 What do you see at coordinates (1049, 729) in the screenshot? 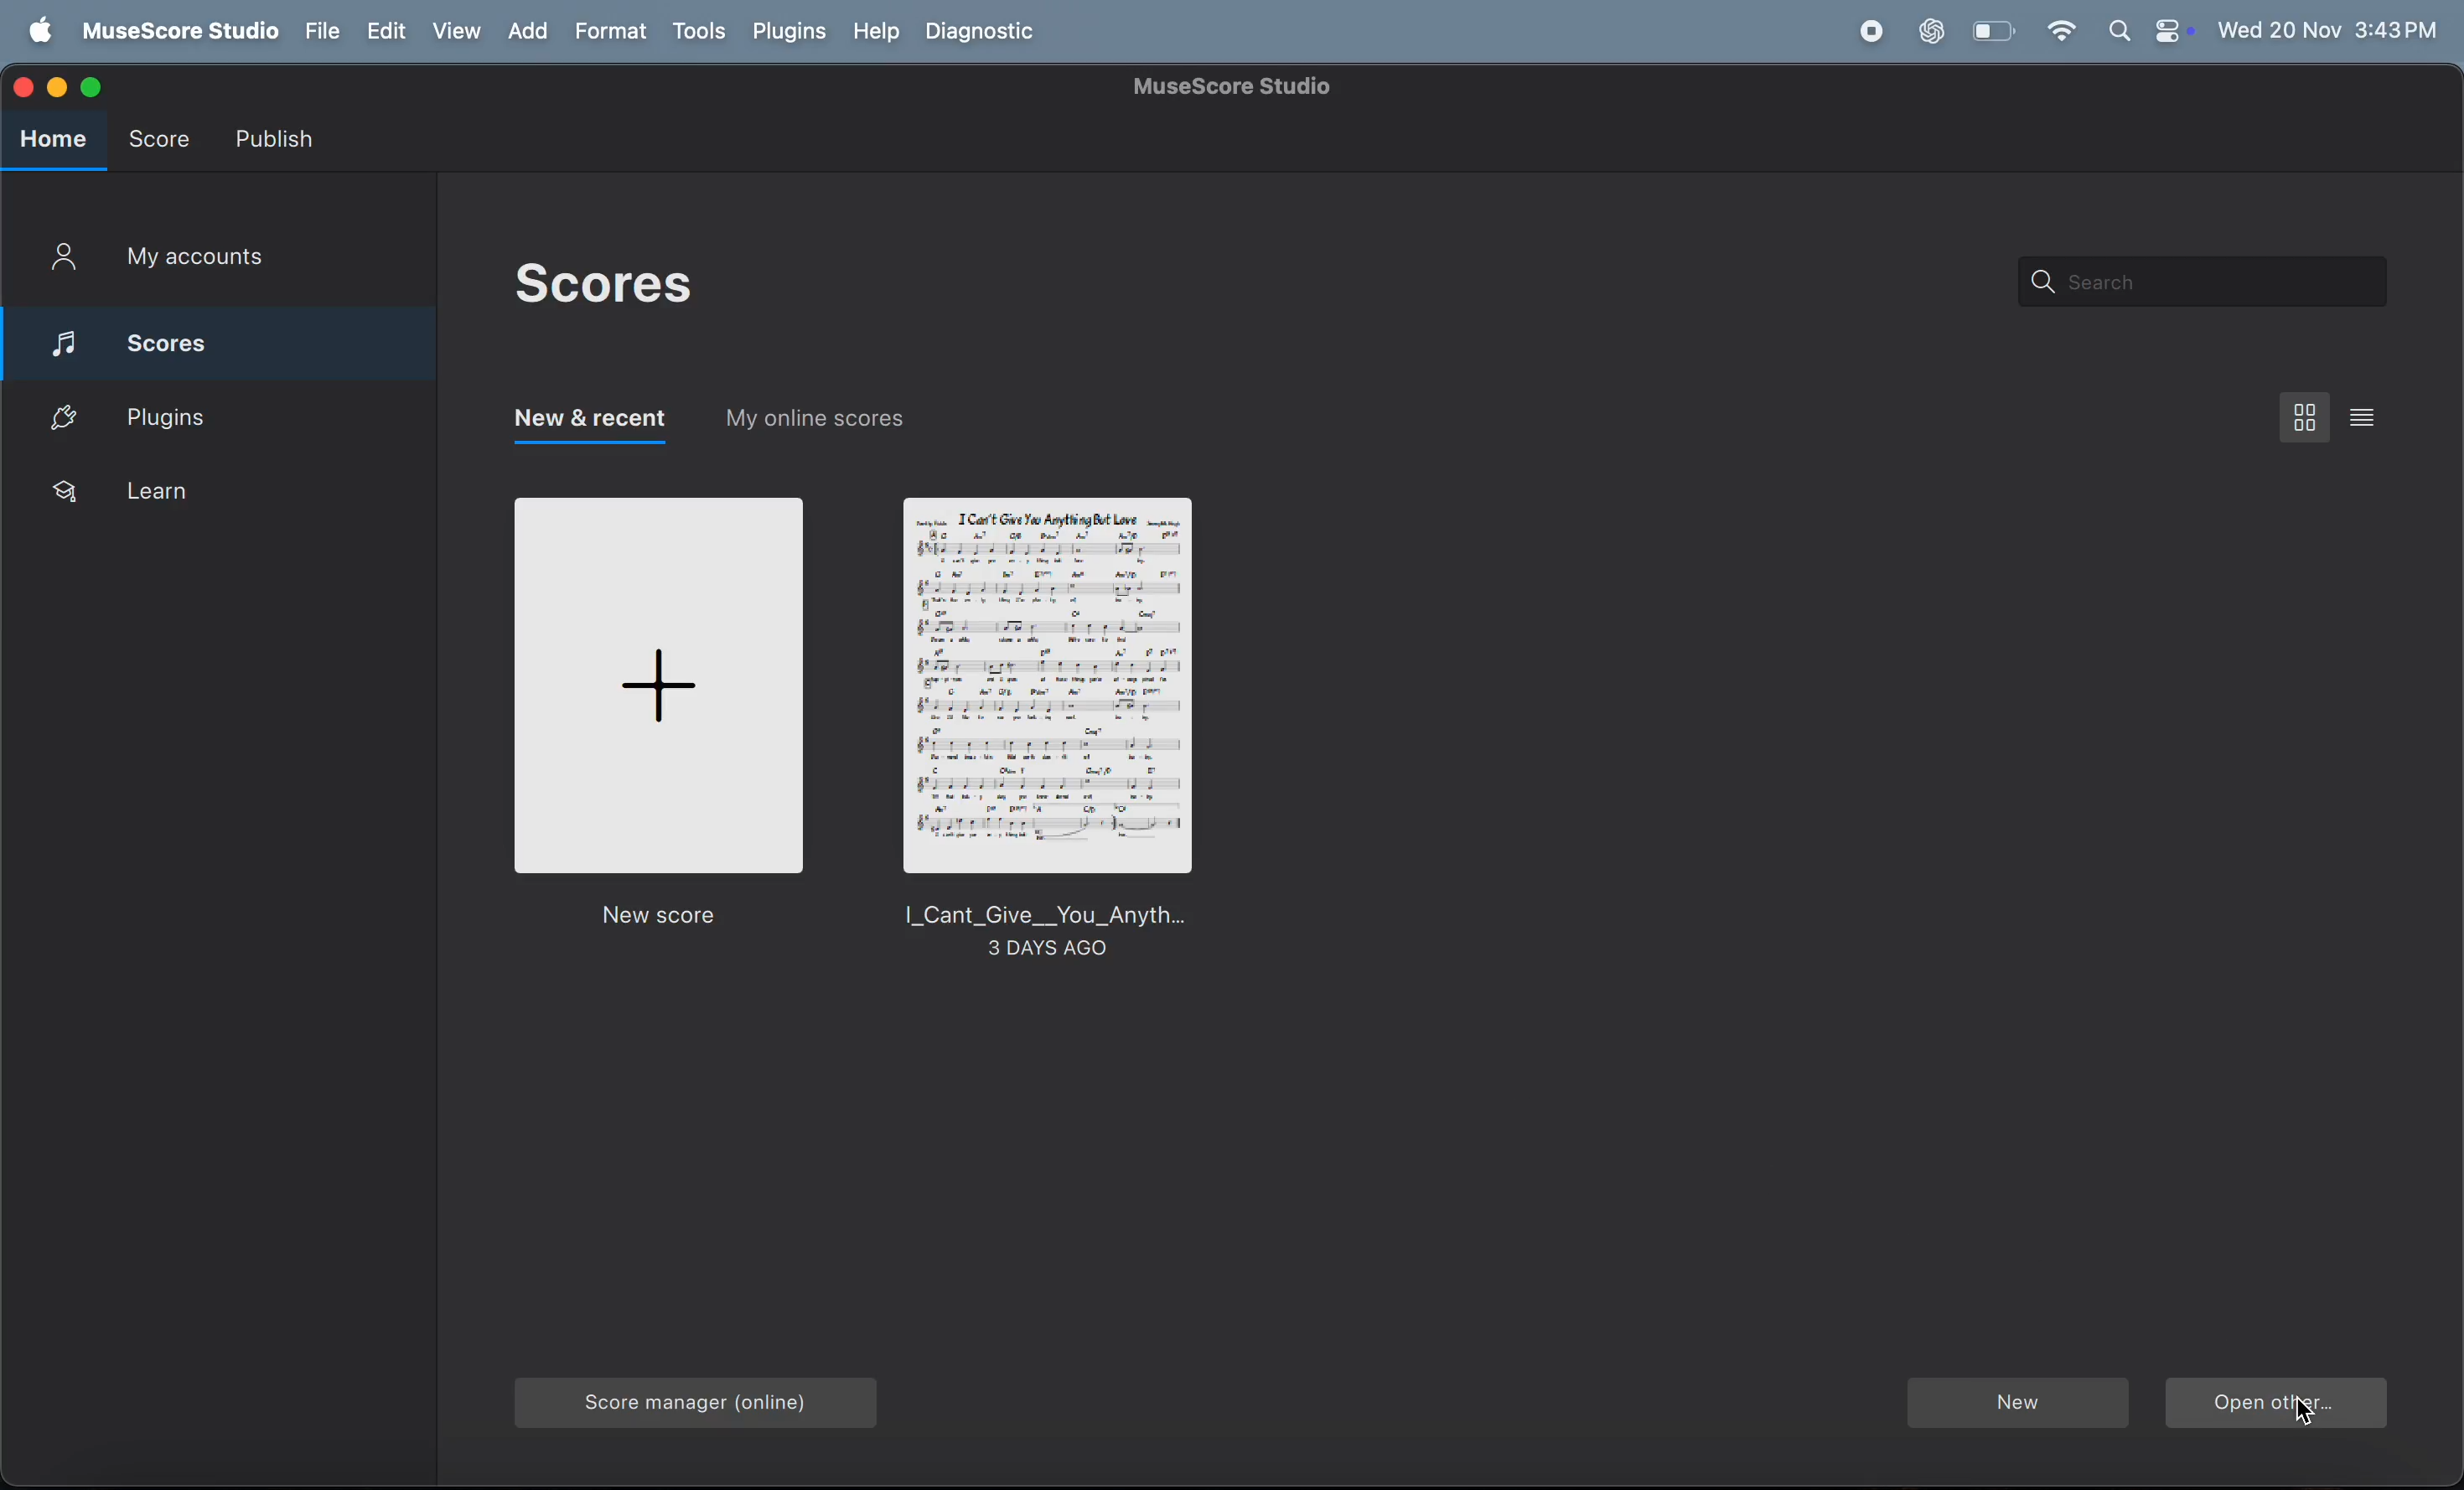
I see `score of  i cant give song` at bounding box center [1049, 729].